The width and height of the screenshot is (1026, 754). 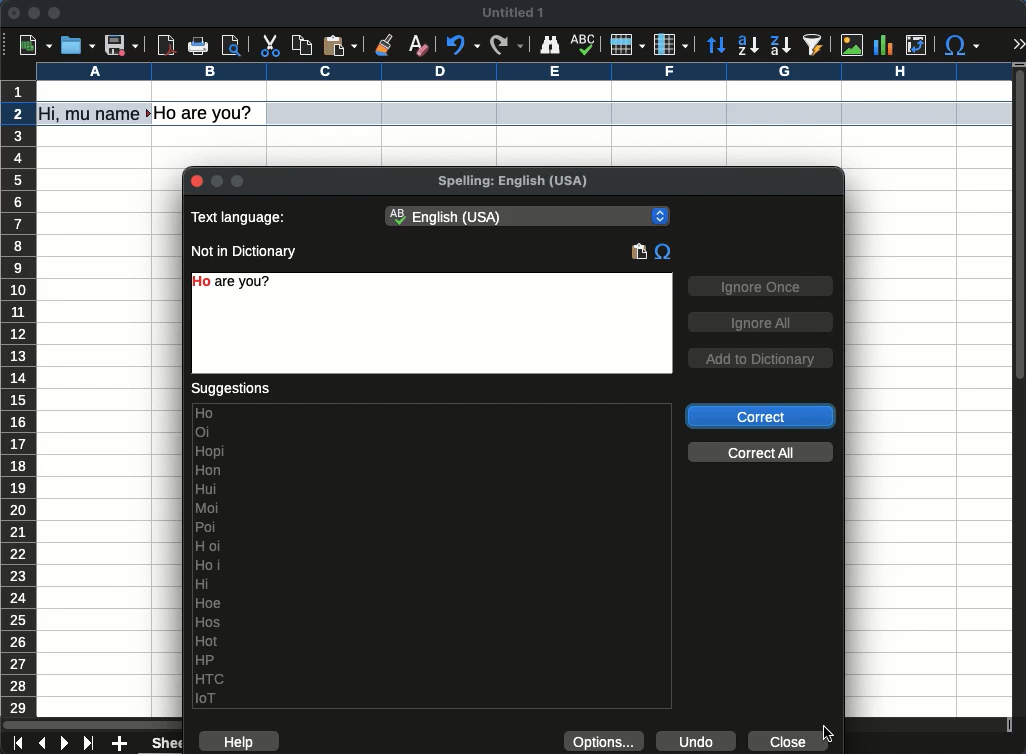 What do you see at coordinates (208, 565) in the screenshot?
I see `Ho i` at bounding box center [208, 565].